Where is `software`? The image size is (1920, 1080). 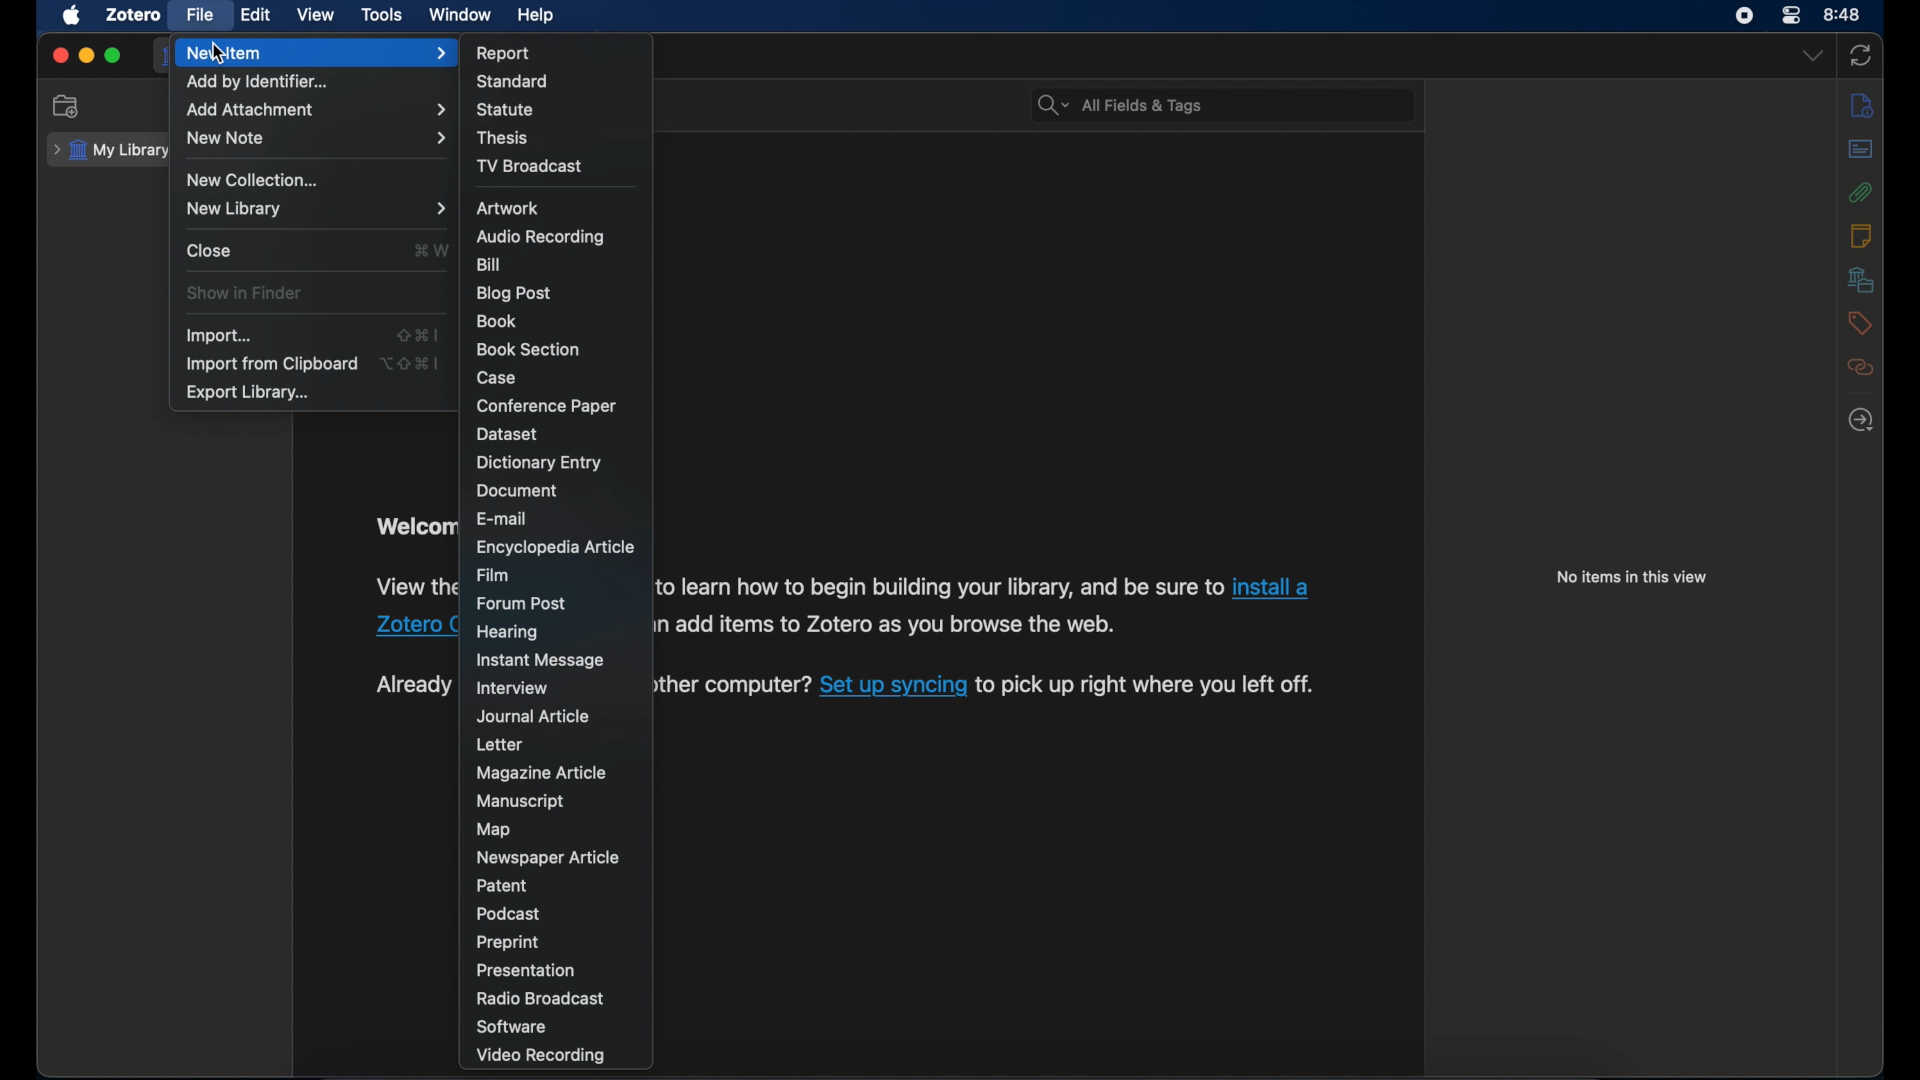 software is located at coordinates (514, 1026).